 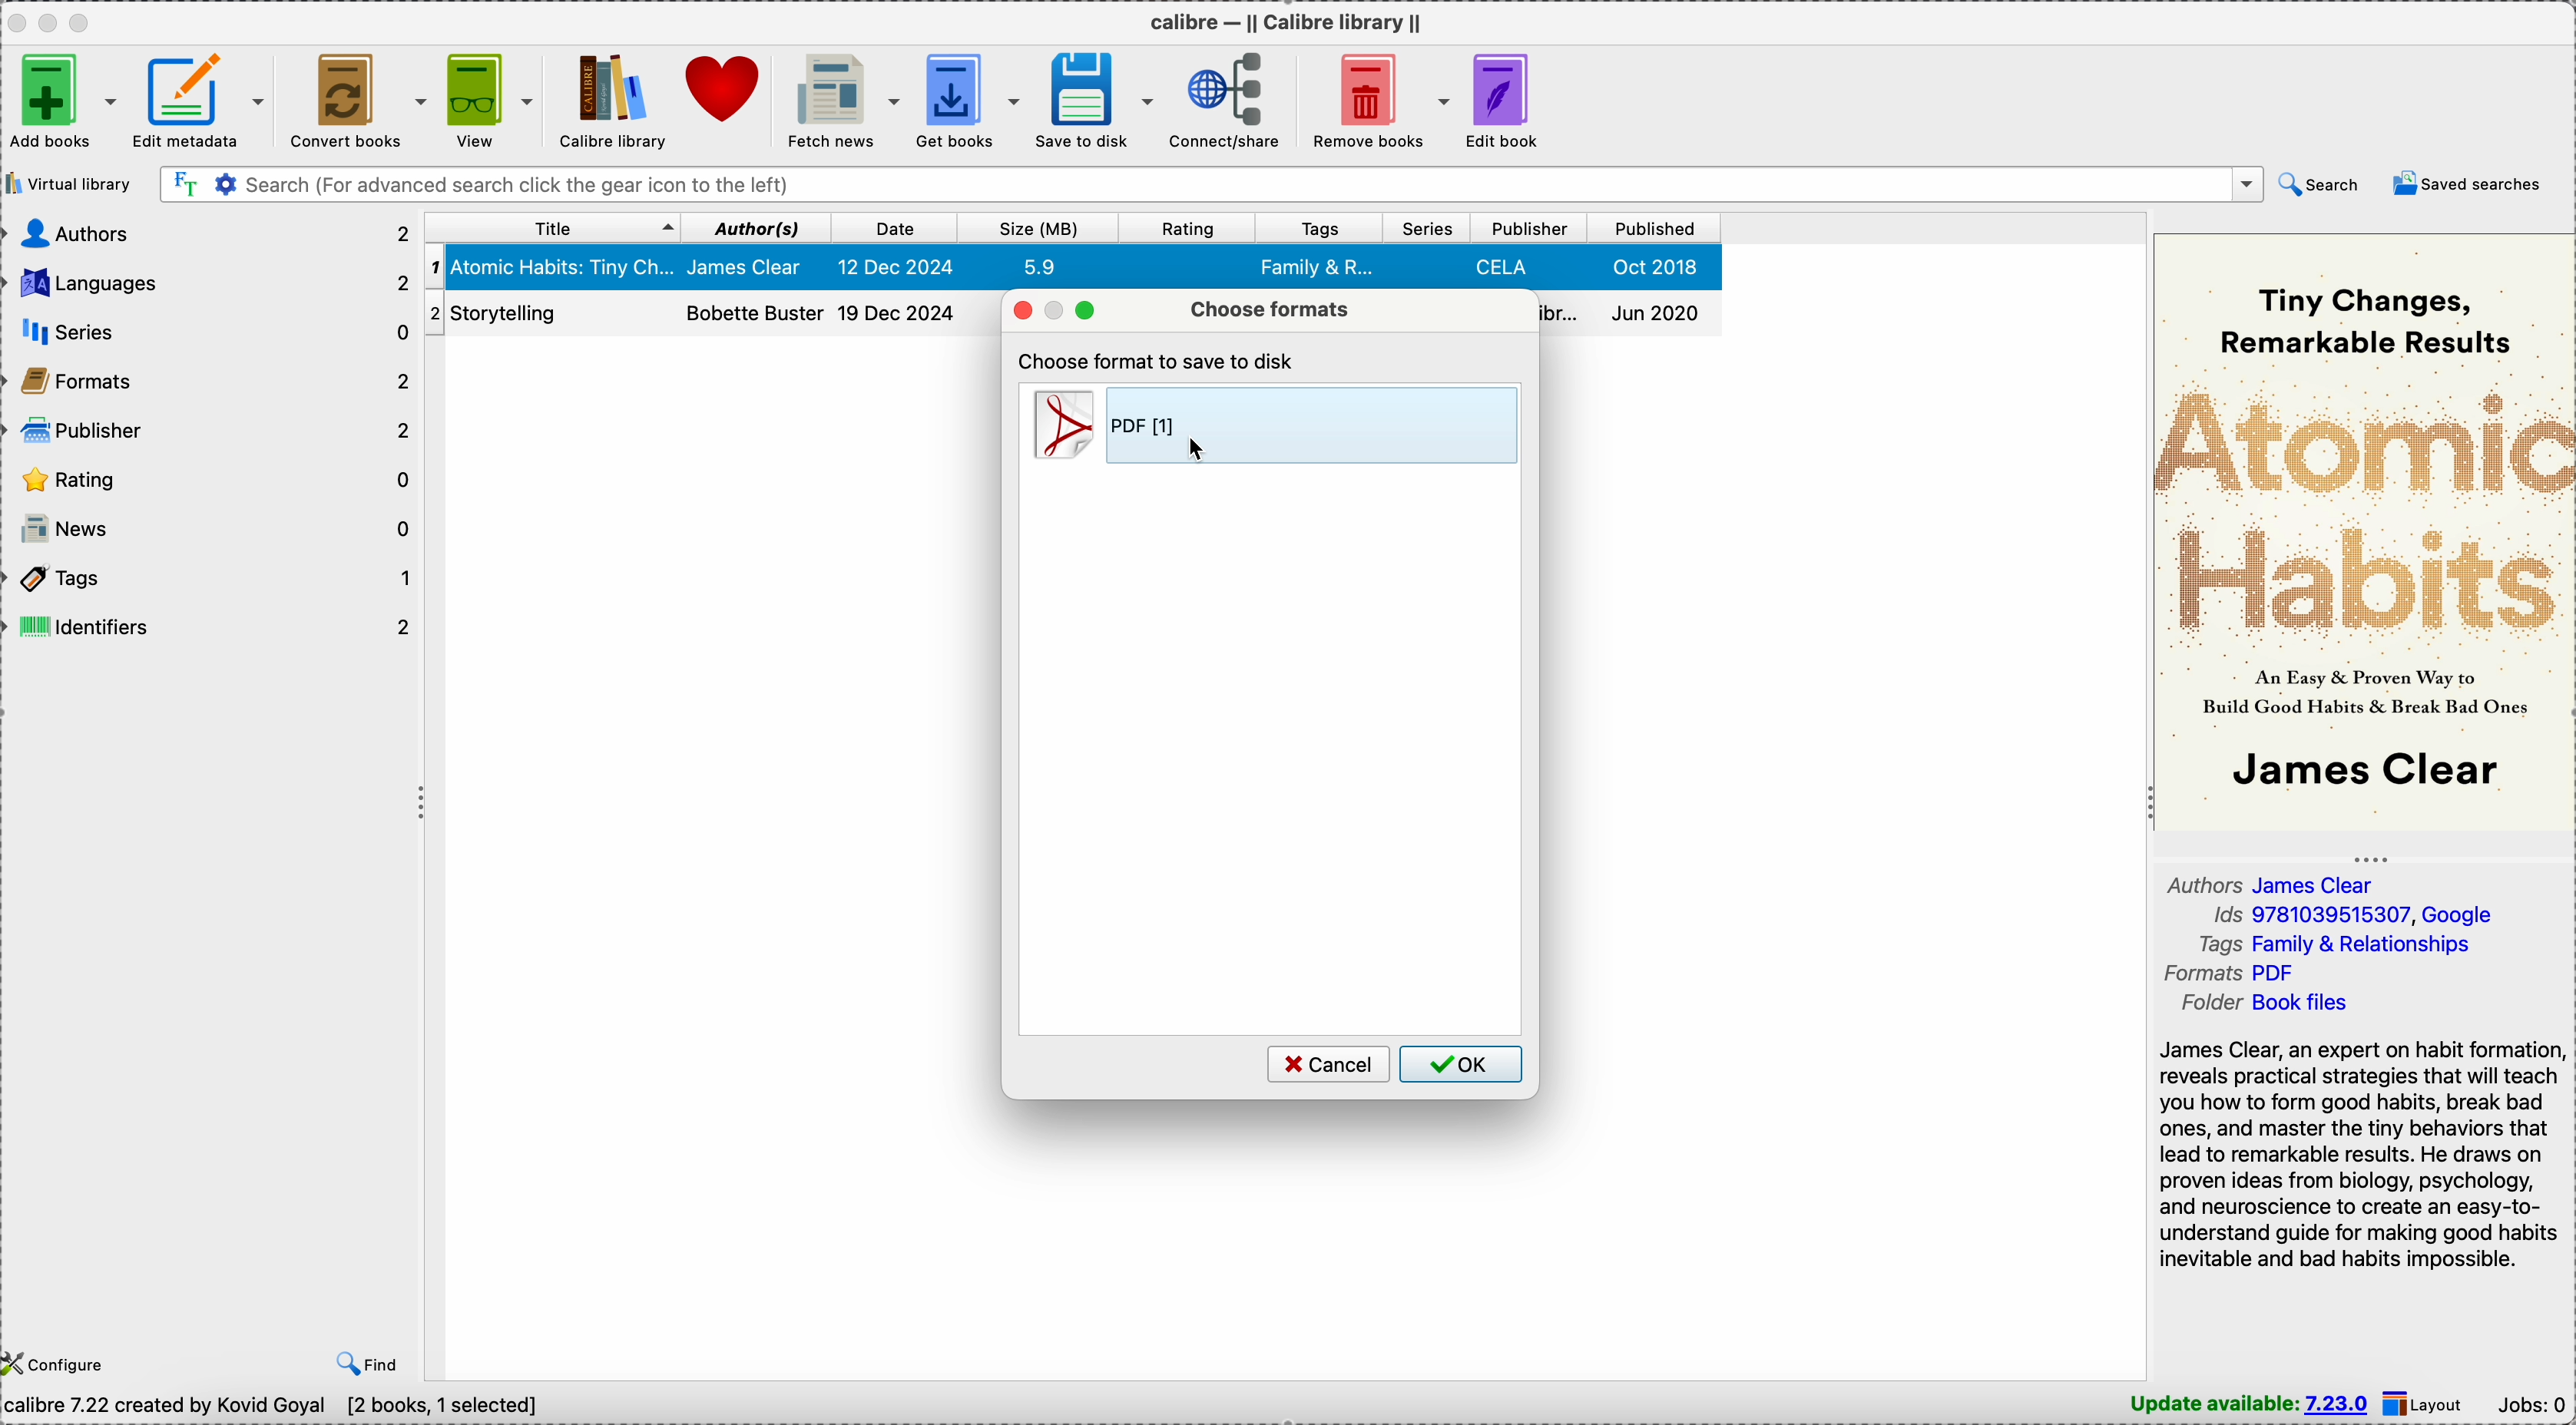 What do you see at coordinates (839, 99) in the screenshot?
I see `fetch news` at bounding box center [839, 99].